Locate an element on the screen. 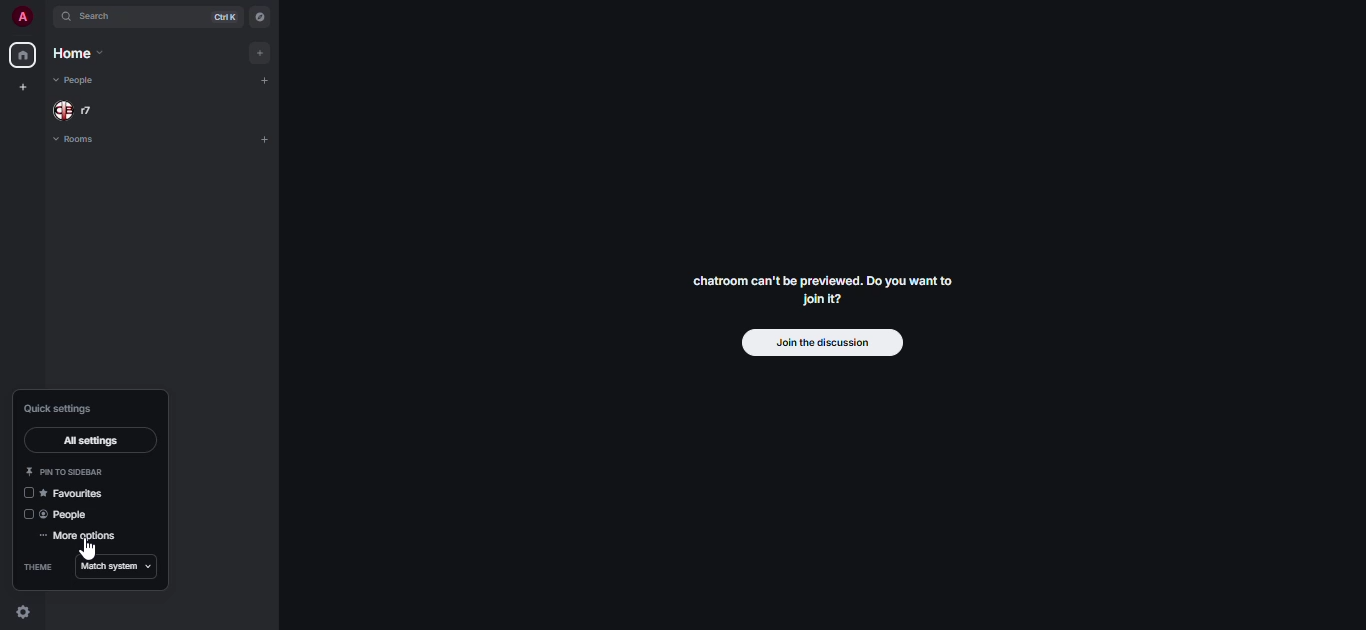  add is located at coordinates (262, 53).